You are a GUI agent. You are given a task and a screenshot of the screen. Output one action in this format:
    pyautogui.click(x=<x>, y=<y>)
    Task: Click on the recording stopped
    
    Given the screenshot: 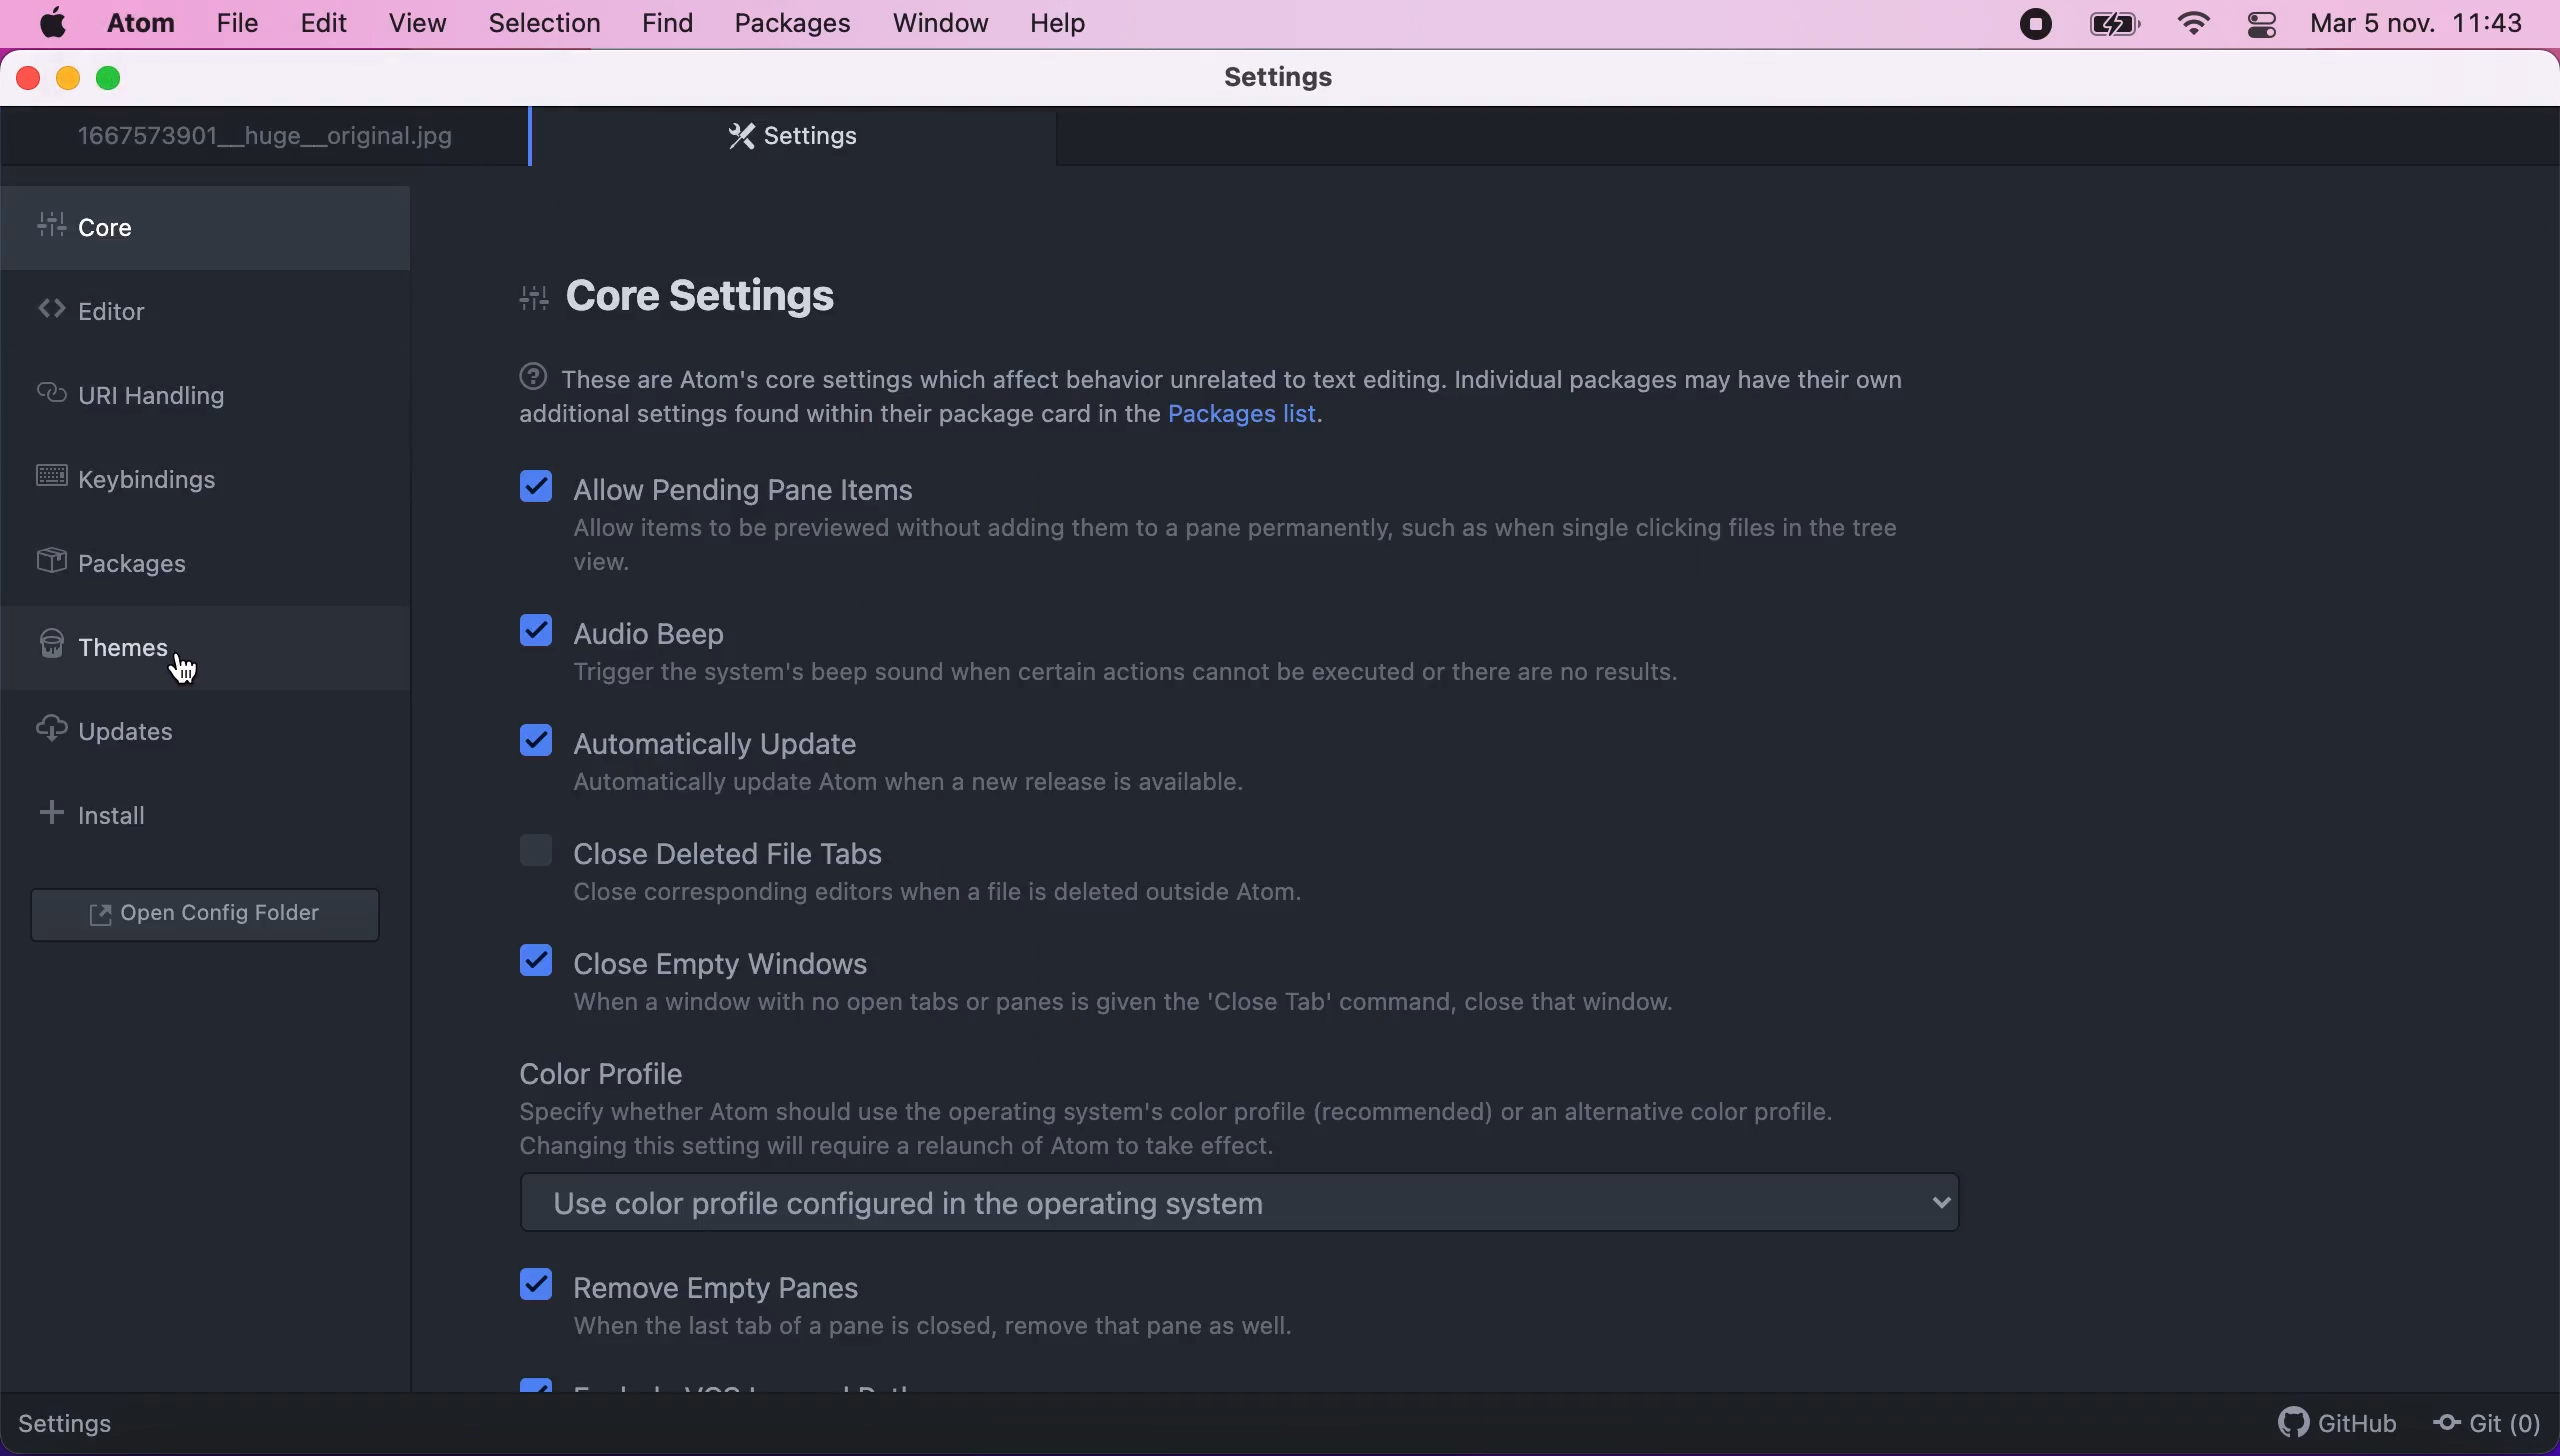 What is the action you would take?
    pyautogui.click(x=2031, y=25)
    